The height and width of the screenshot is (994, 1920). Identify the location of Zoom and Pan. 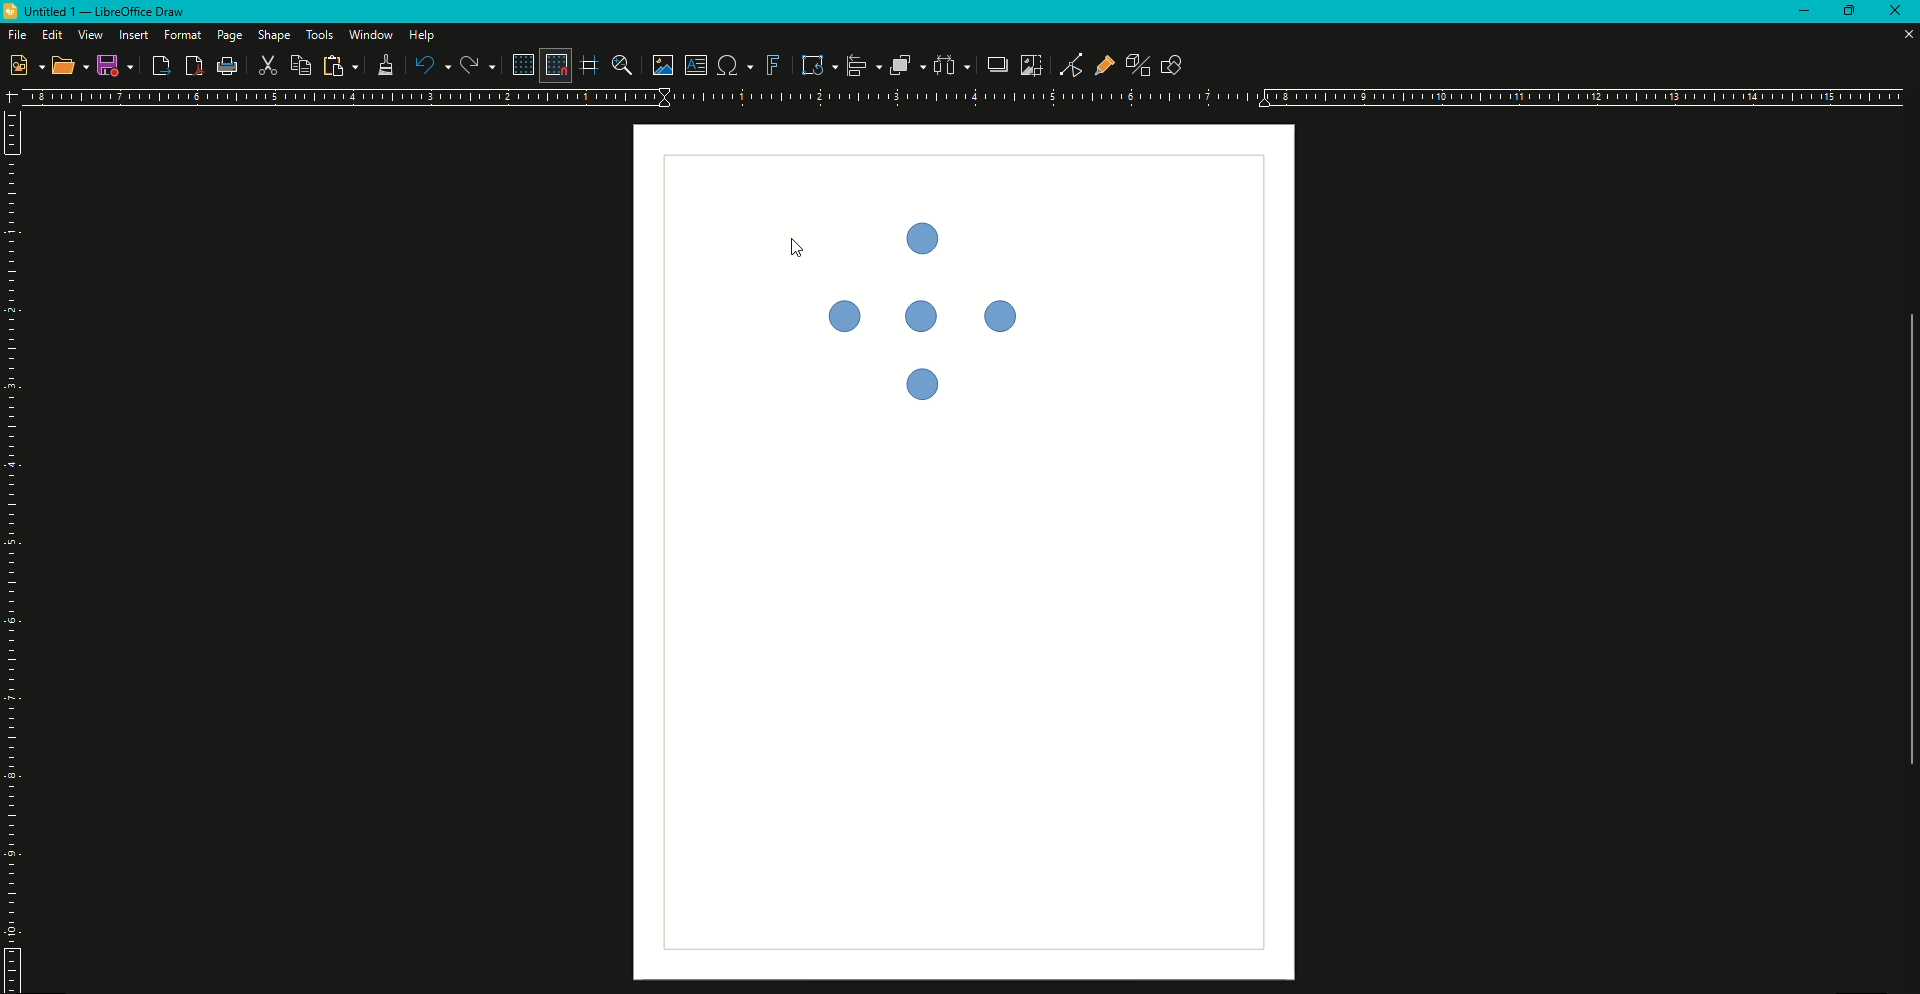
(620, 66).